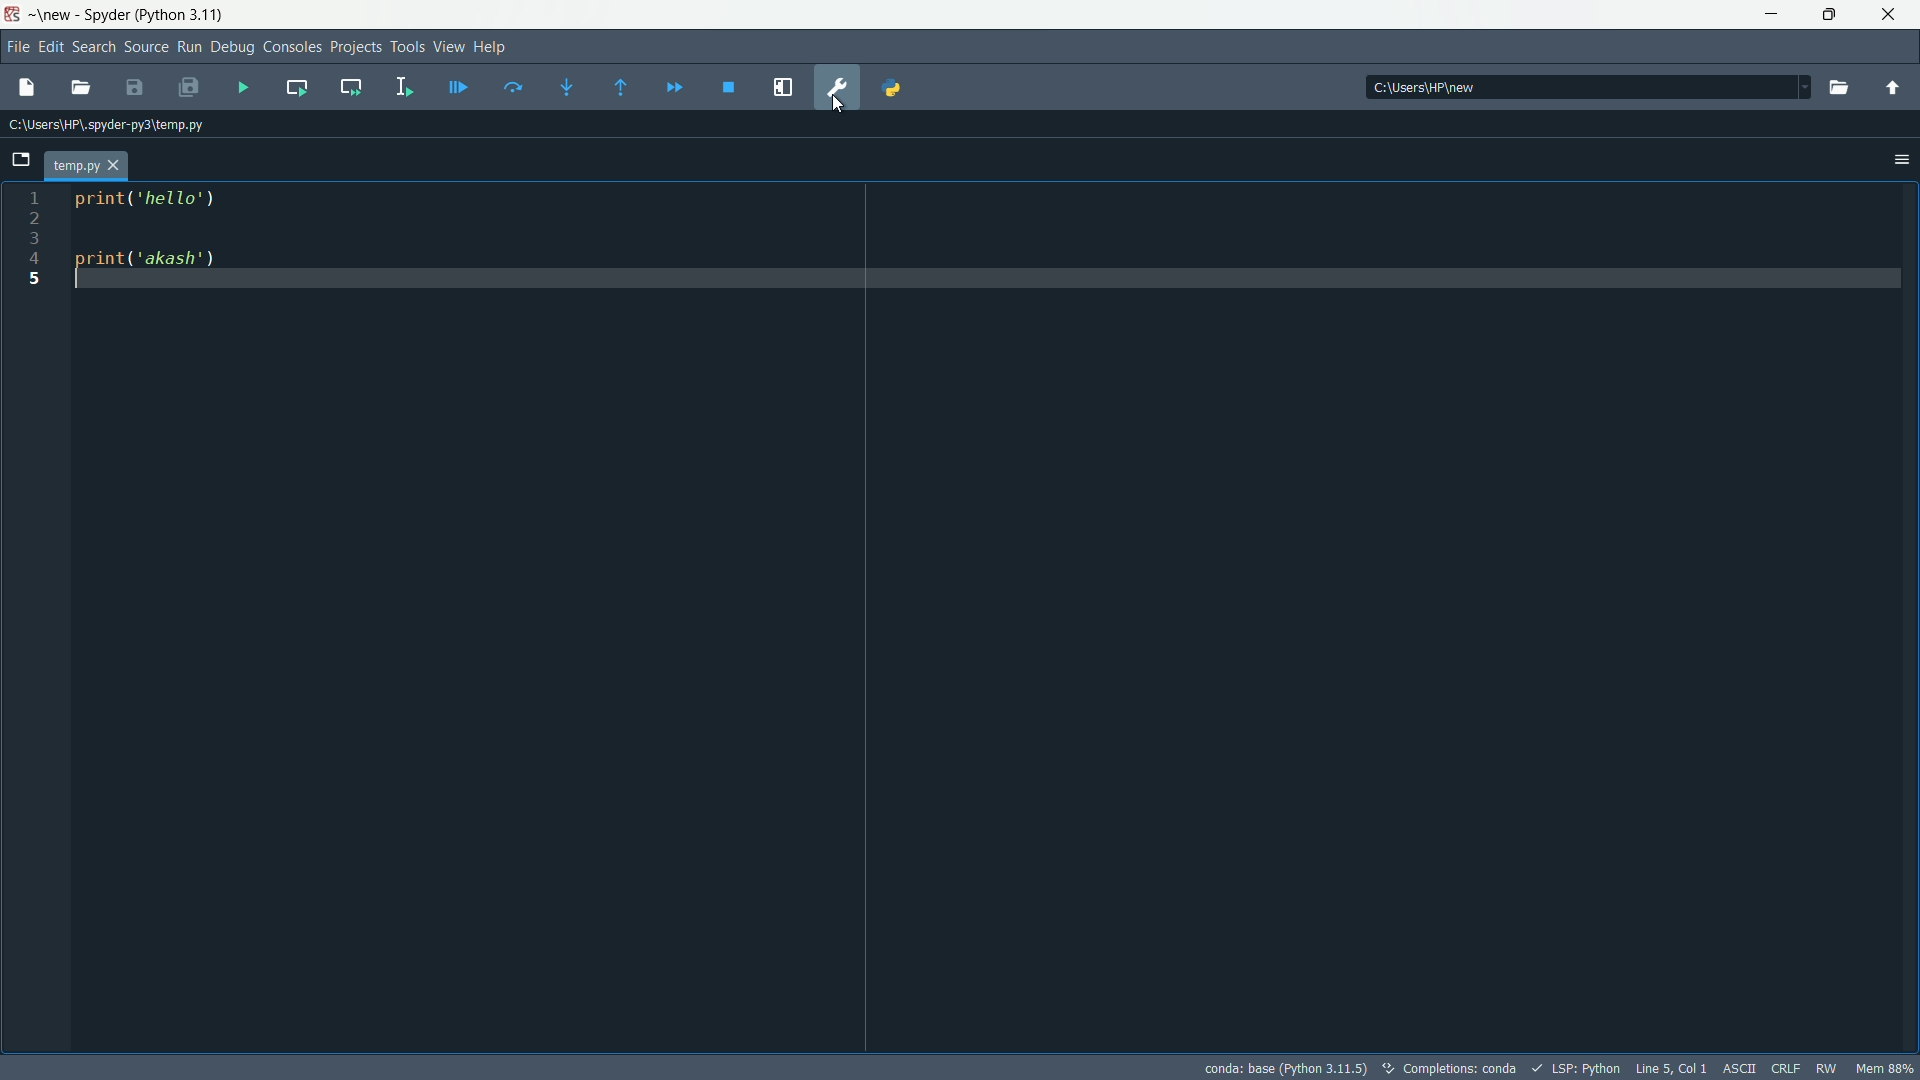 The height and width of the screenshot is (1080, 1920). What do you see at coordinates (188, 48) in the screenshot?
I see `run menu` at bounding box center [188, 48].